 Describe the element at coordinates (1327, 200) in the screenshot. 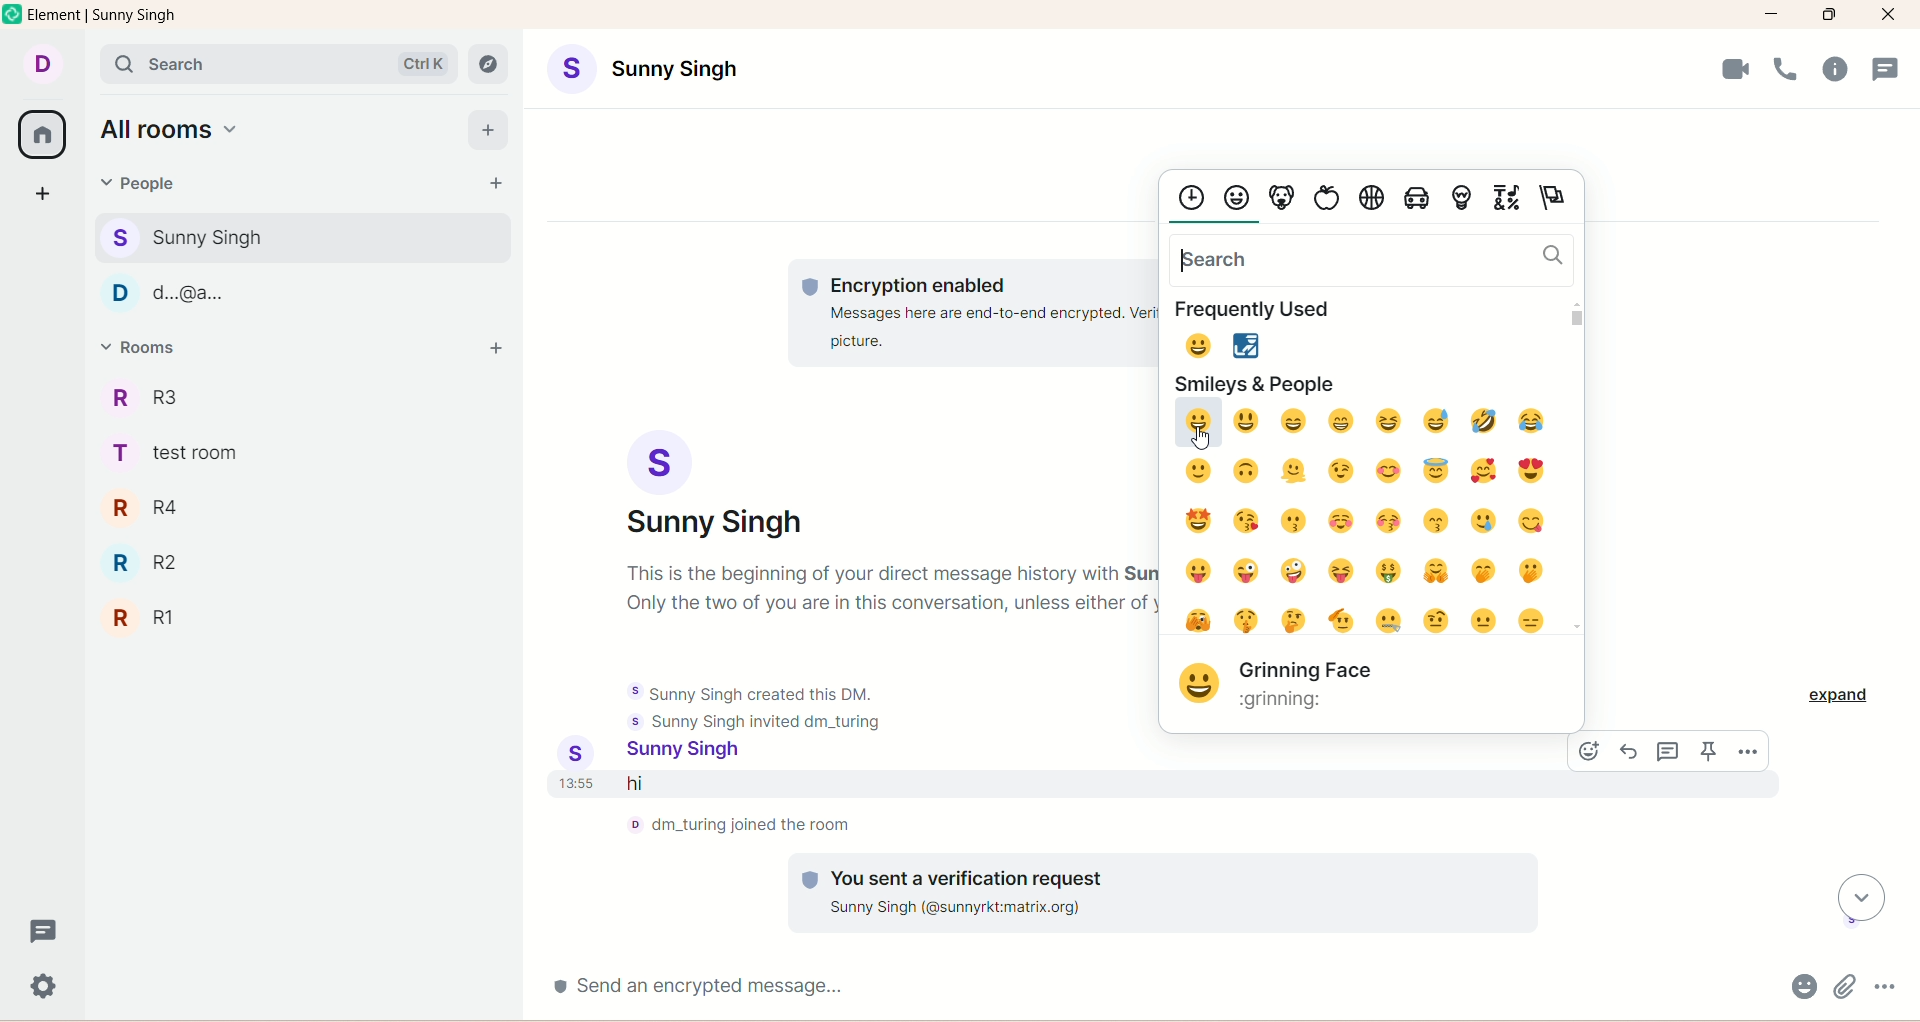

I see `Food and drink` at that location.